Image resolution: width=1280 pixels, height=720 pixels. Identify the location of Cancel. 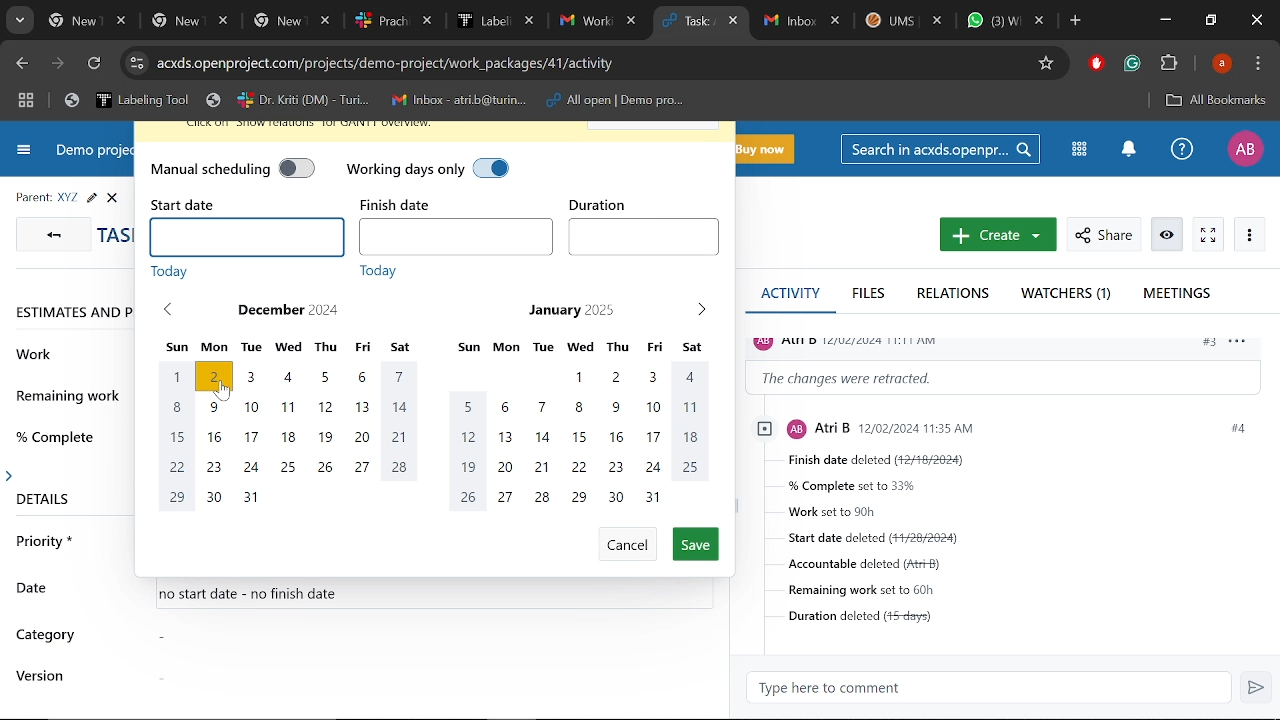
(624, 543).